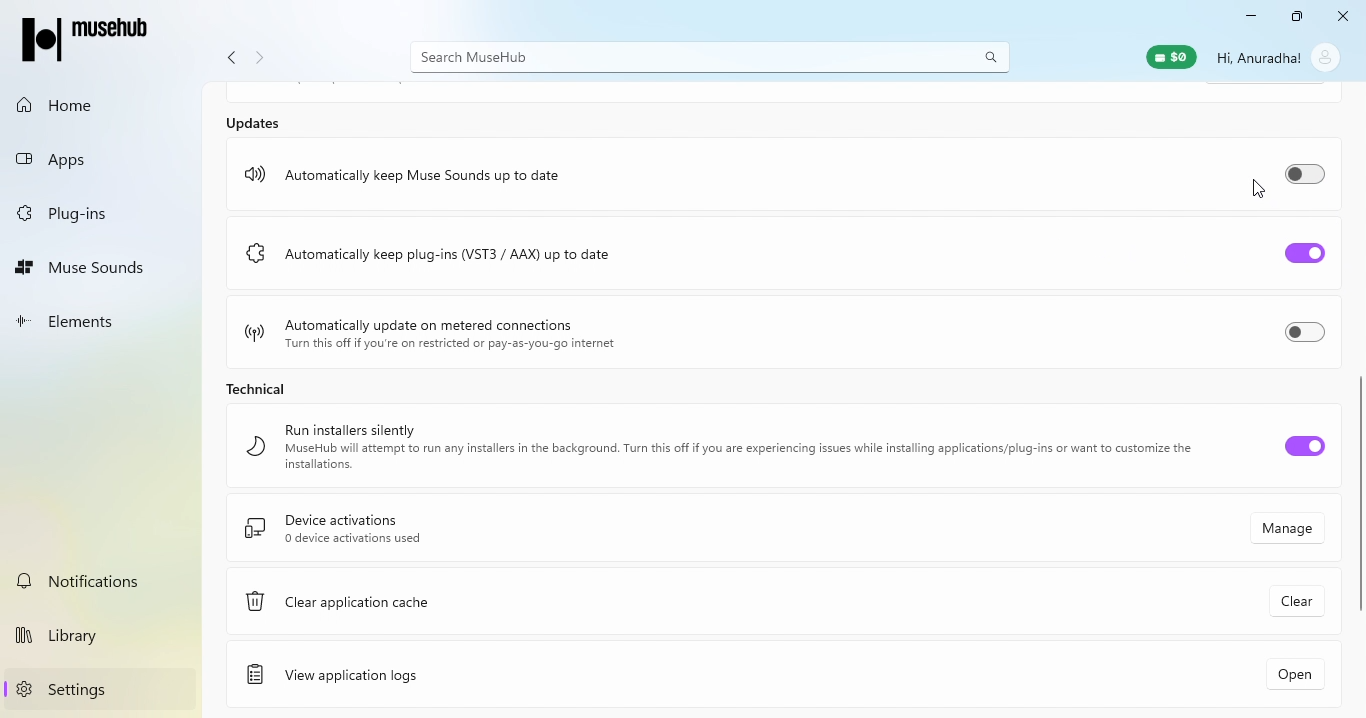 Image resolution: width=1366 pixels, height=718 pixels. I want to click on Device activations, so click(646, 532).